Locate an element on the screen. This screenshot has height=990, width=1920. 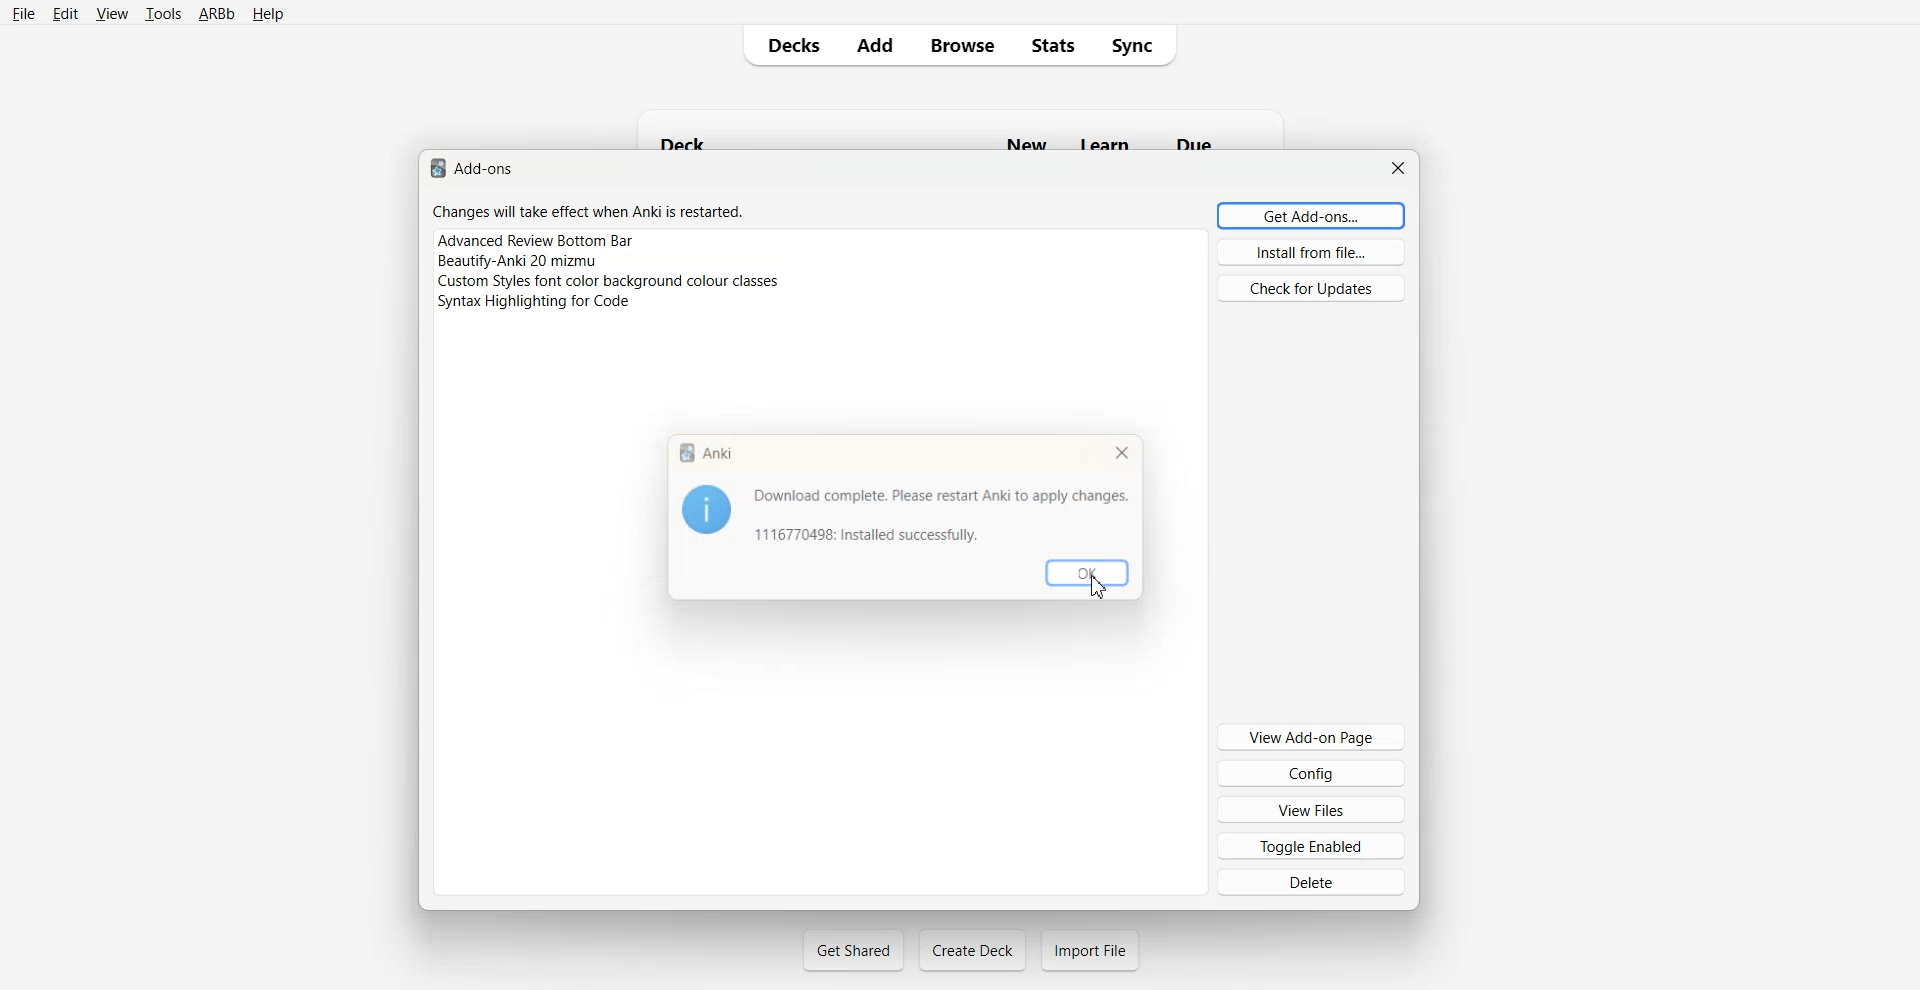
Close is located at coordinates (1396, 167).